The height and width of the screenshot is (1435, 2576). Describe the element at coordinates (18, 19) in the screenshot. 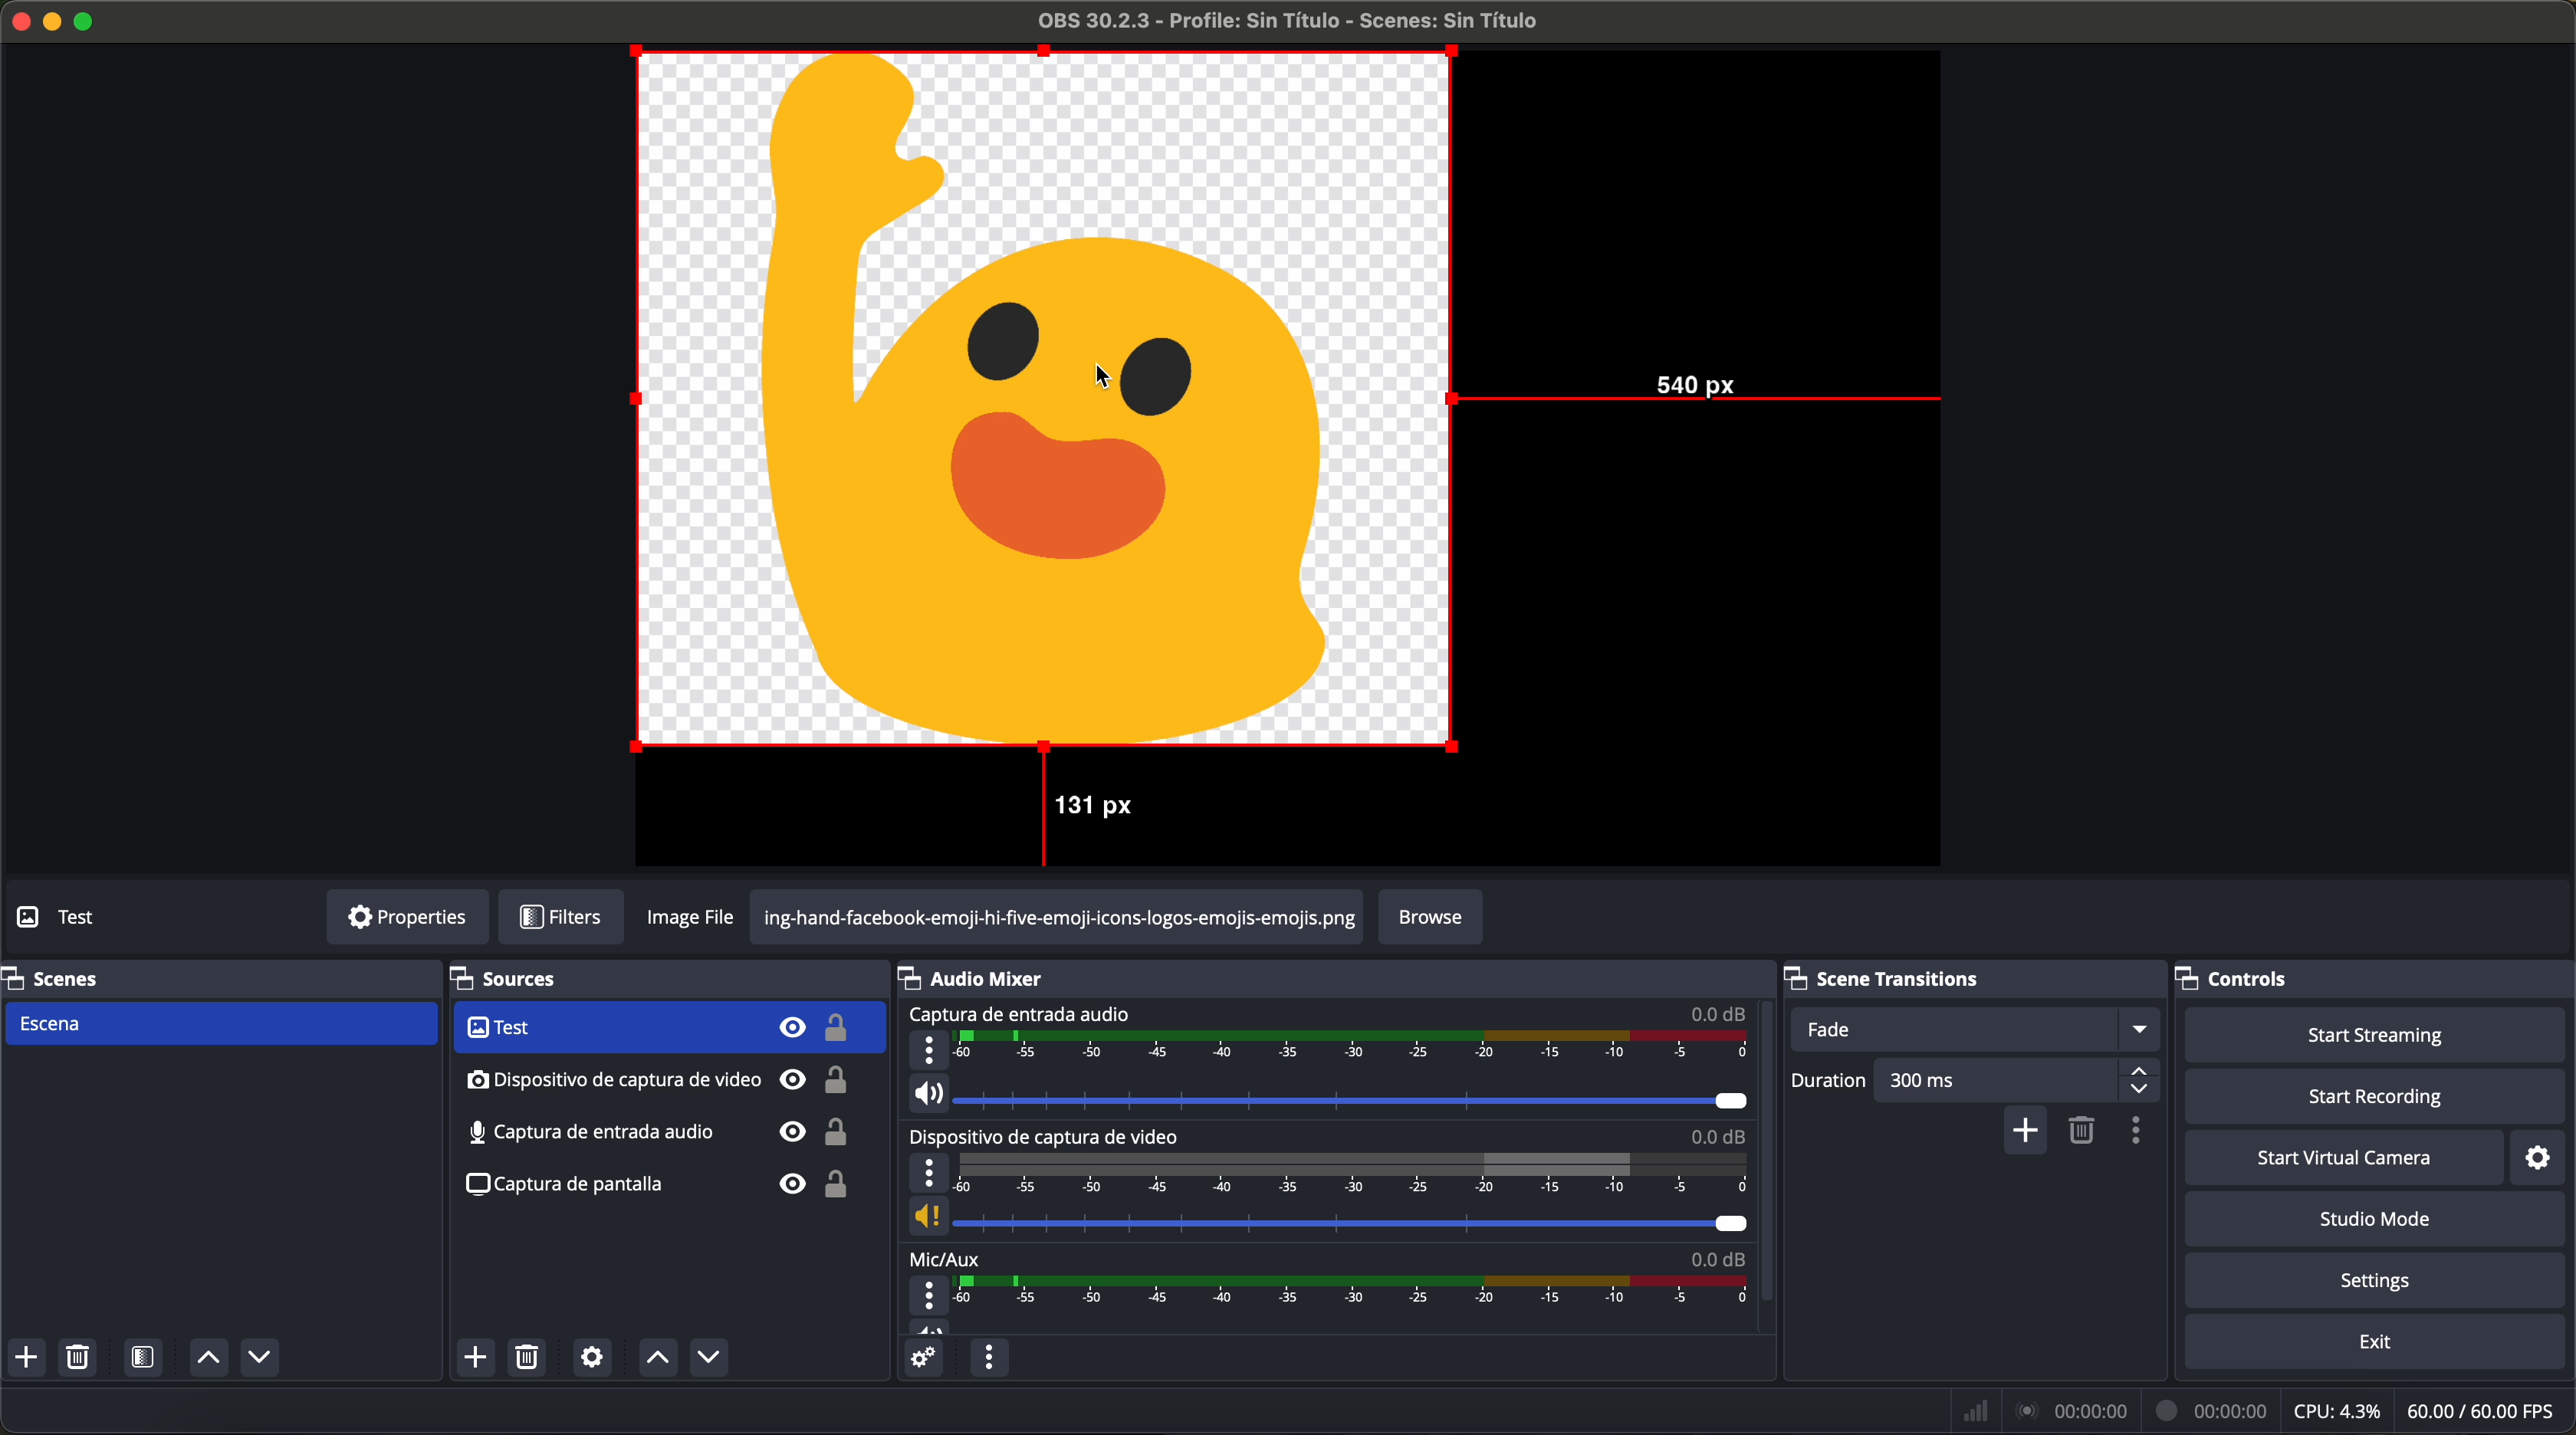

I see `close program` at that location.